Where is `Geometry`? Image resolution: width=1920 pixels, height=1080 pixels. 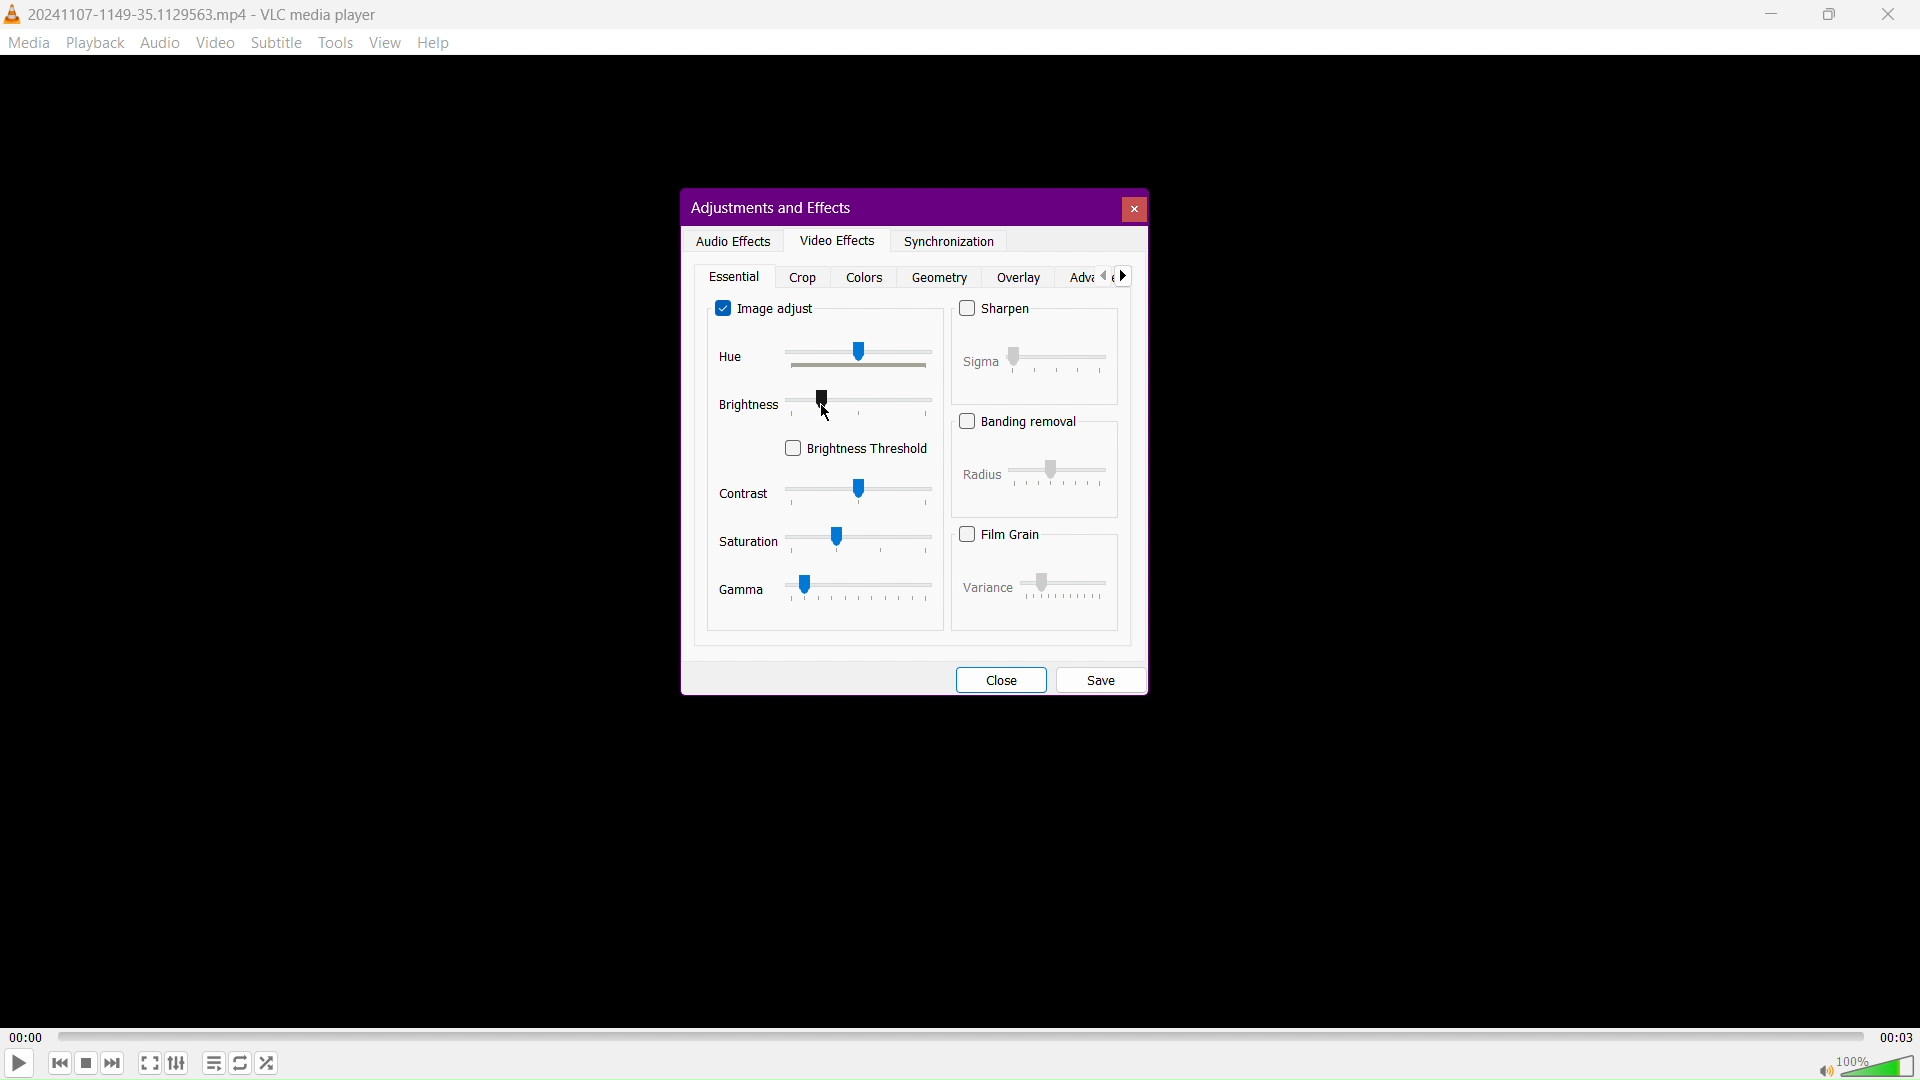
Geometry is located at coordinates (936, 277).